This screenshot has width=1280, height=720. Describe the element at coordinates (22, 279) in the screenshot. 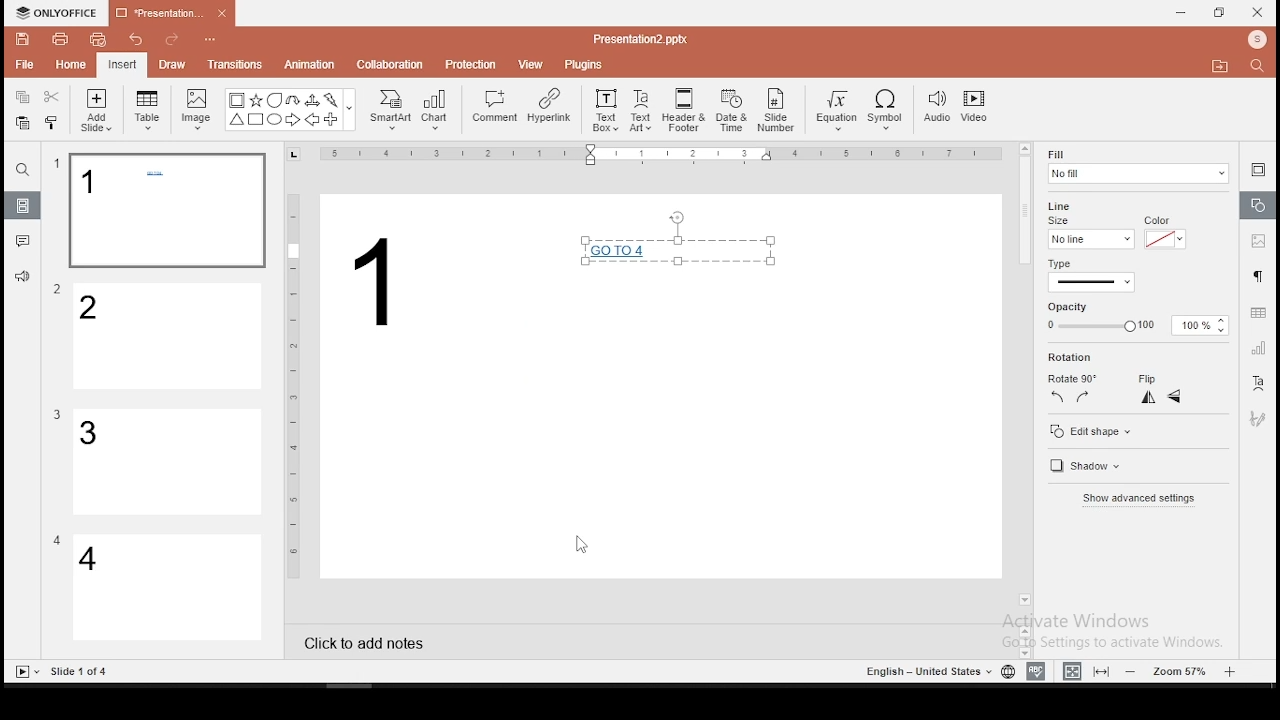

I see `support and feedback` at that location.